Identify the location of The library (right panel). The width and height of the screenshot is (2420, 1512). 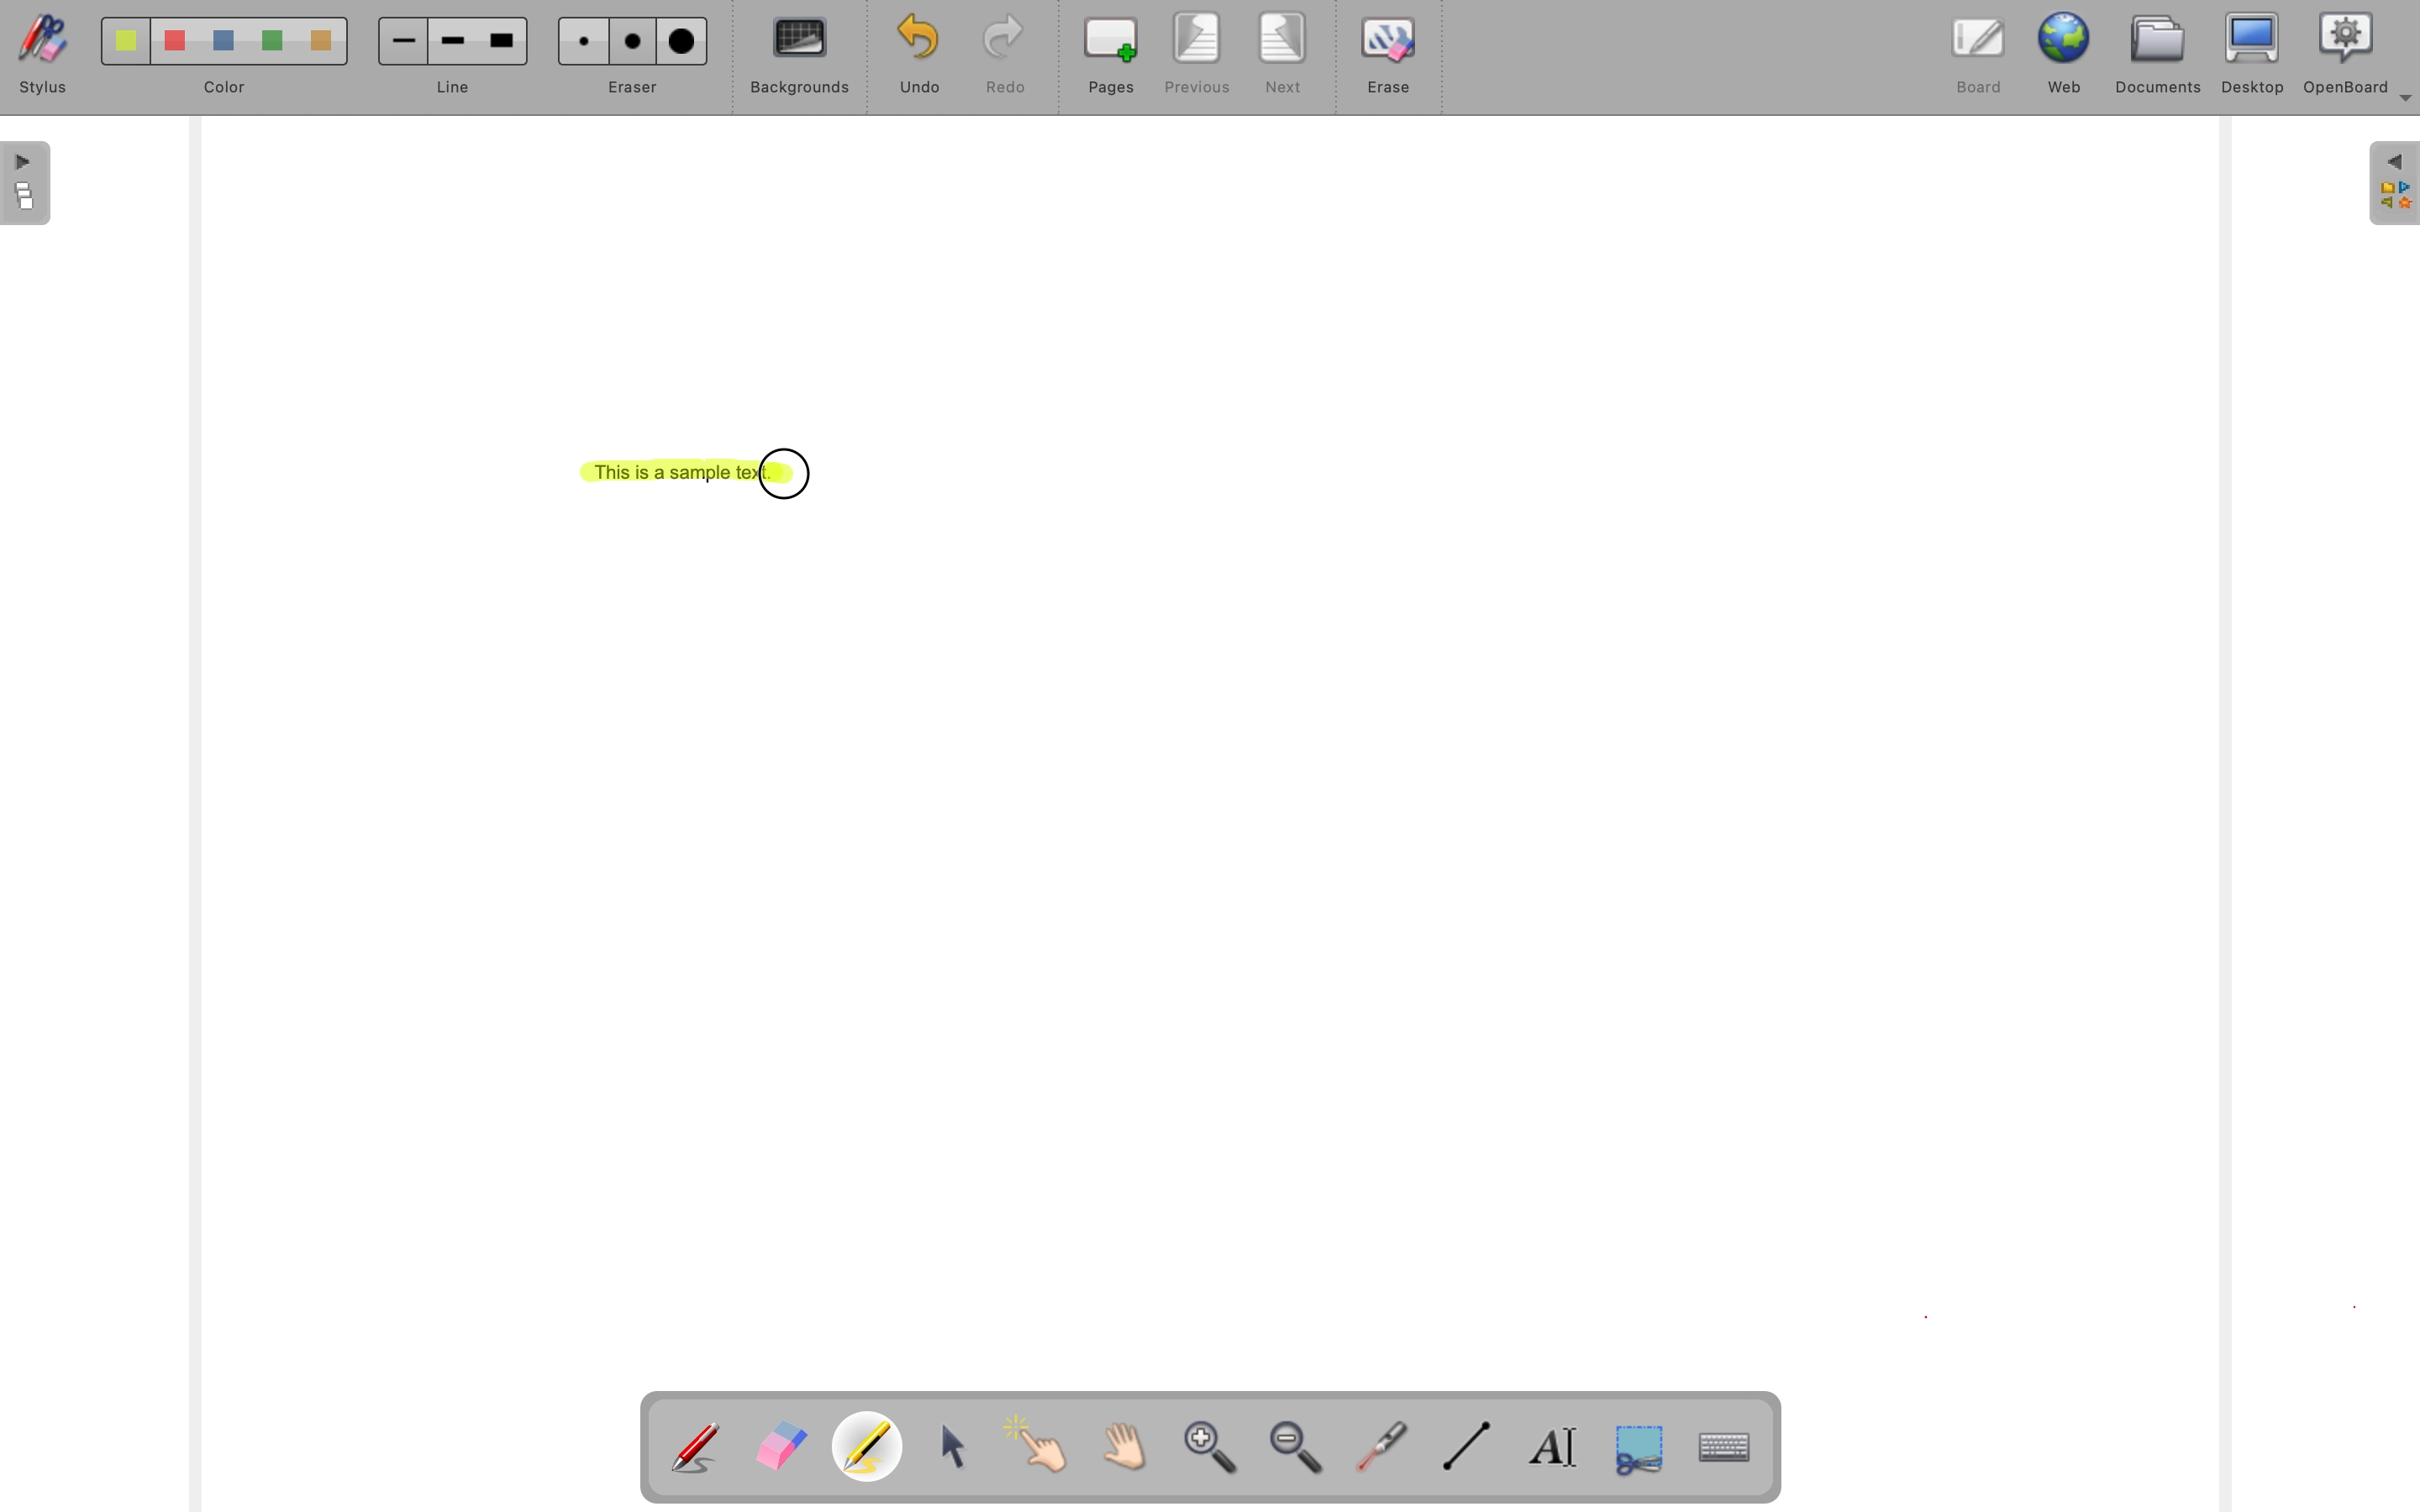
(2394, 184).